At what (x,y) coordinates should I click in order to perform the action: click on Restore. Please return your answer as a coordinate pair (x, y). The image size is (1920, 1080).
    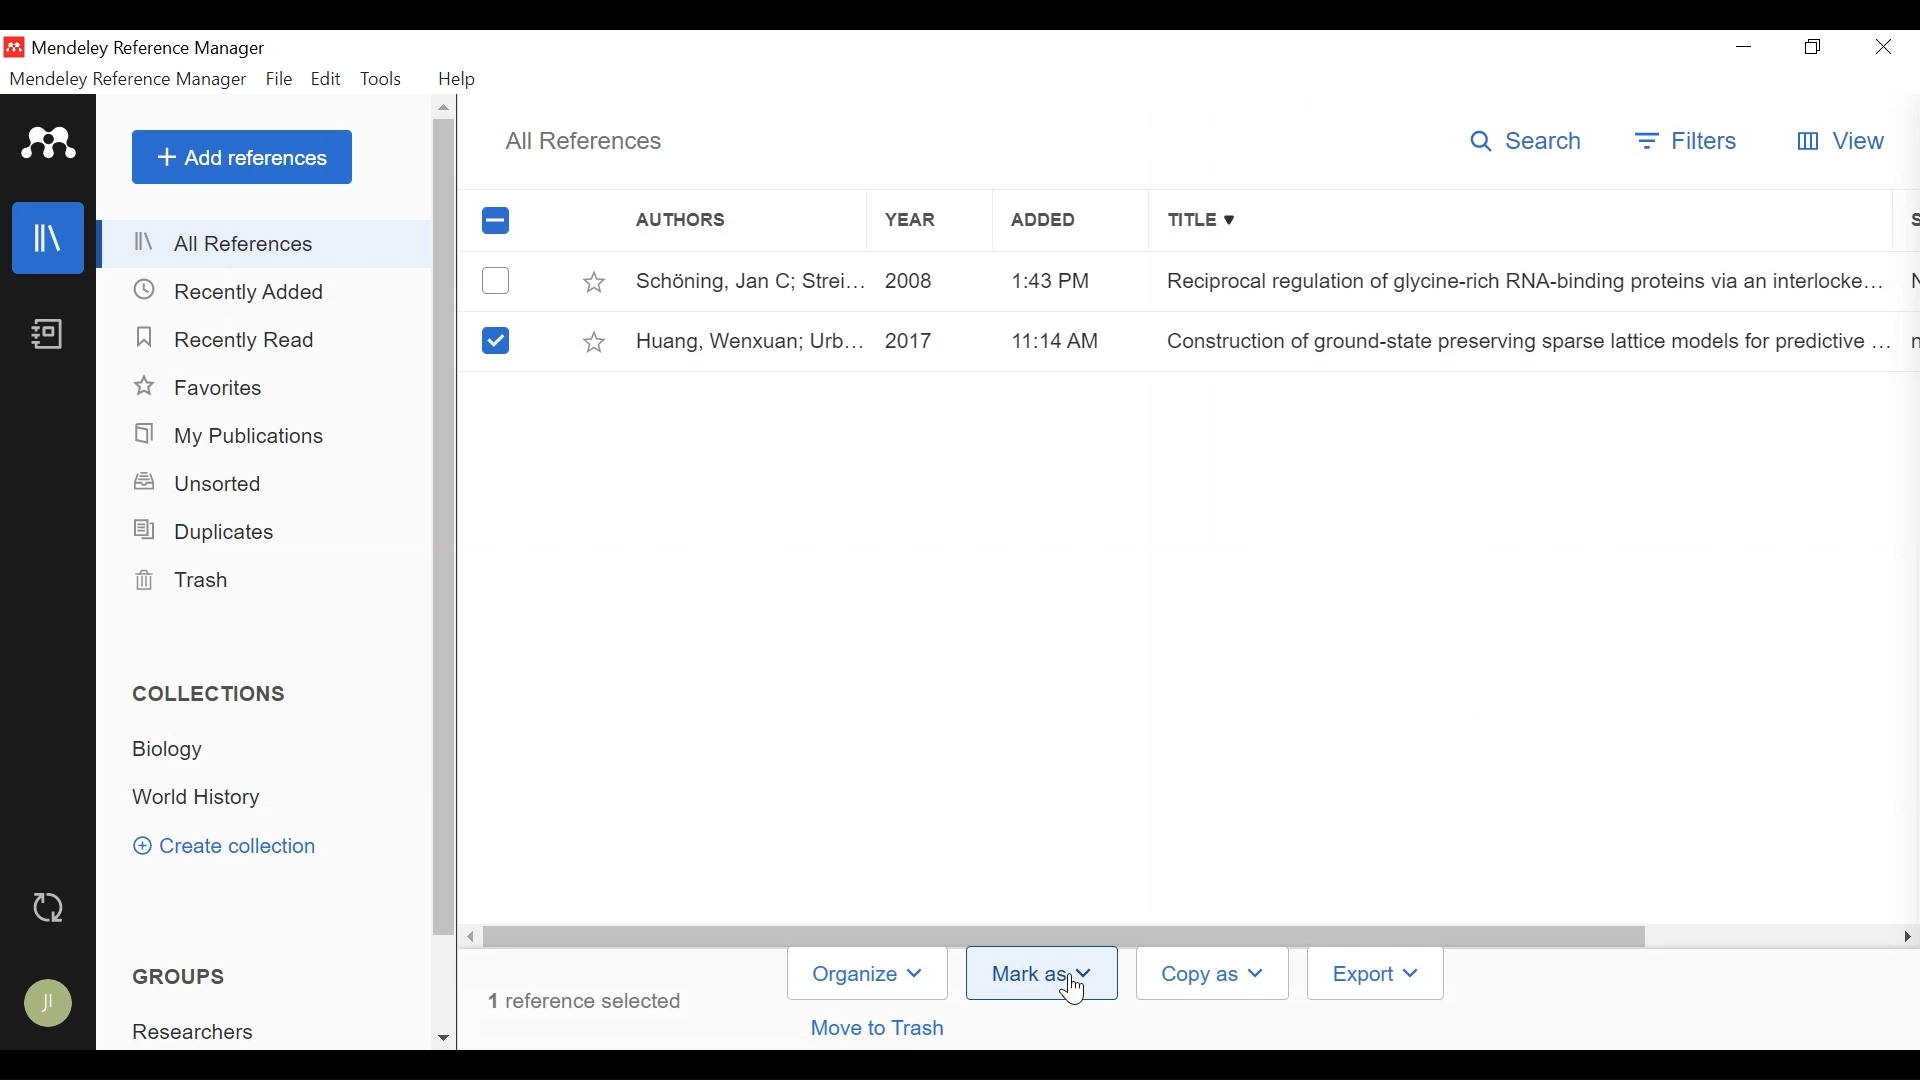
    Looking at the image, I should click on (1816, 48).